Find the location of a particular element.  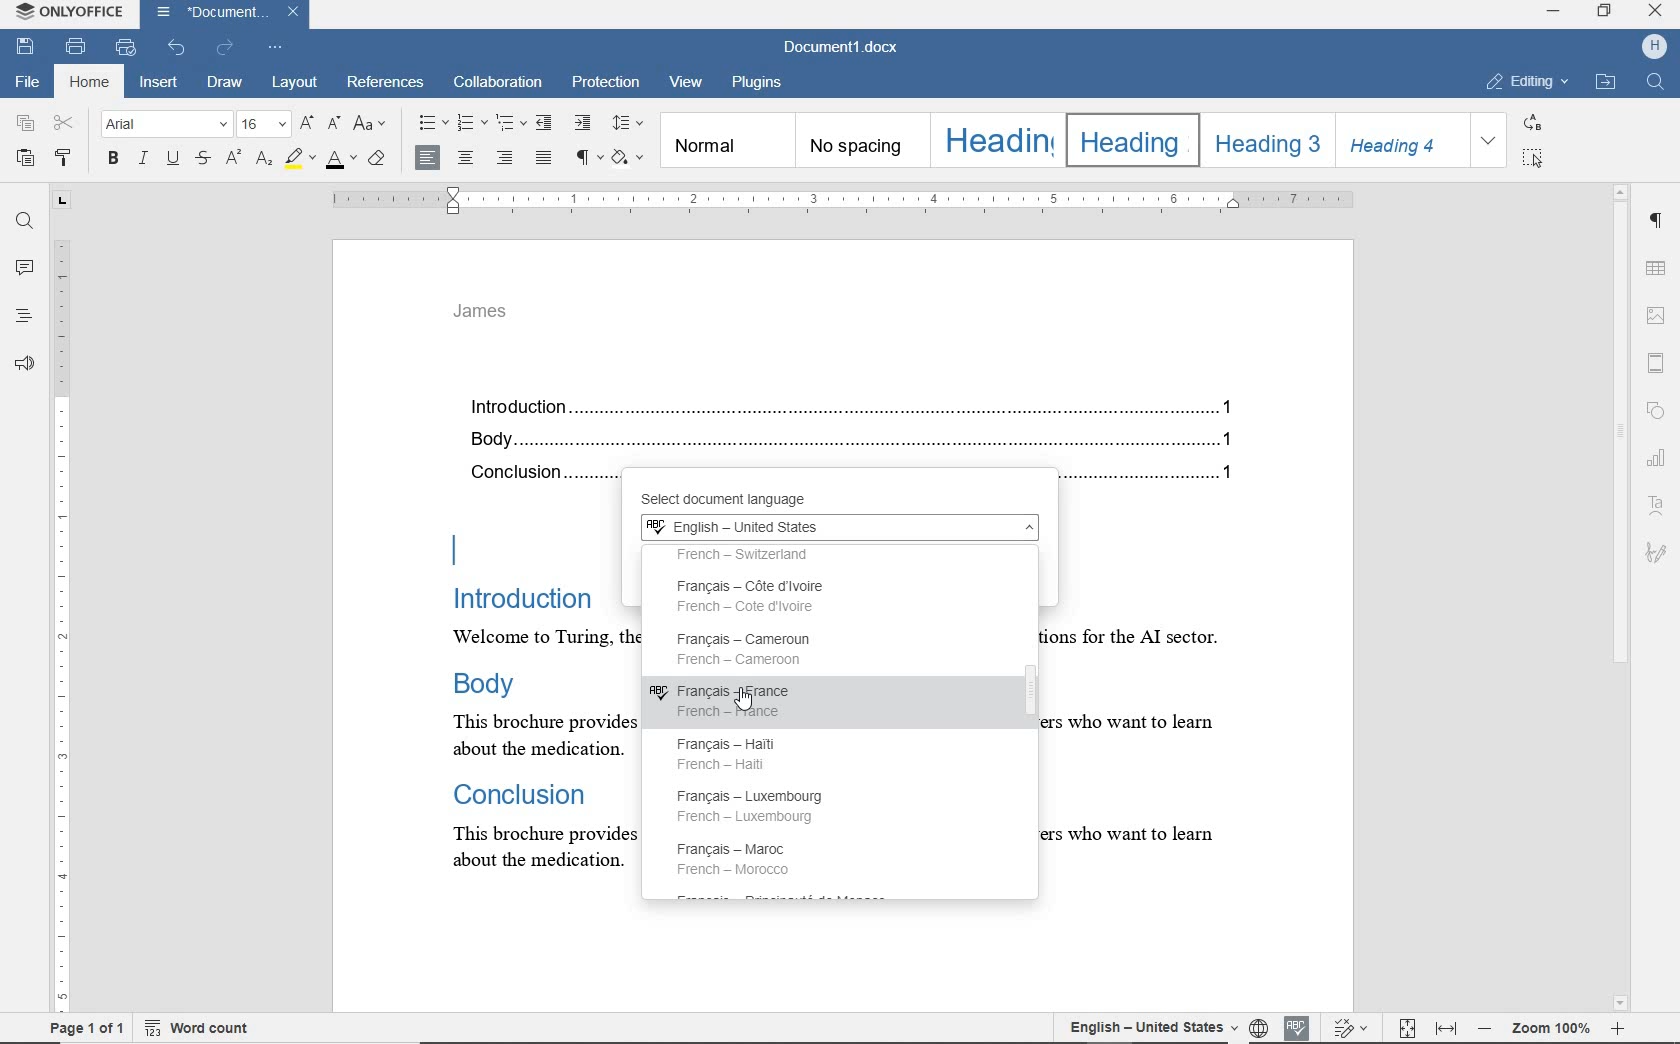

shapes is located at coordinates (1660, 412).